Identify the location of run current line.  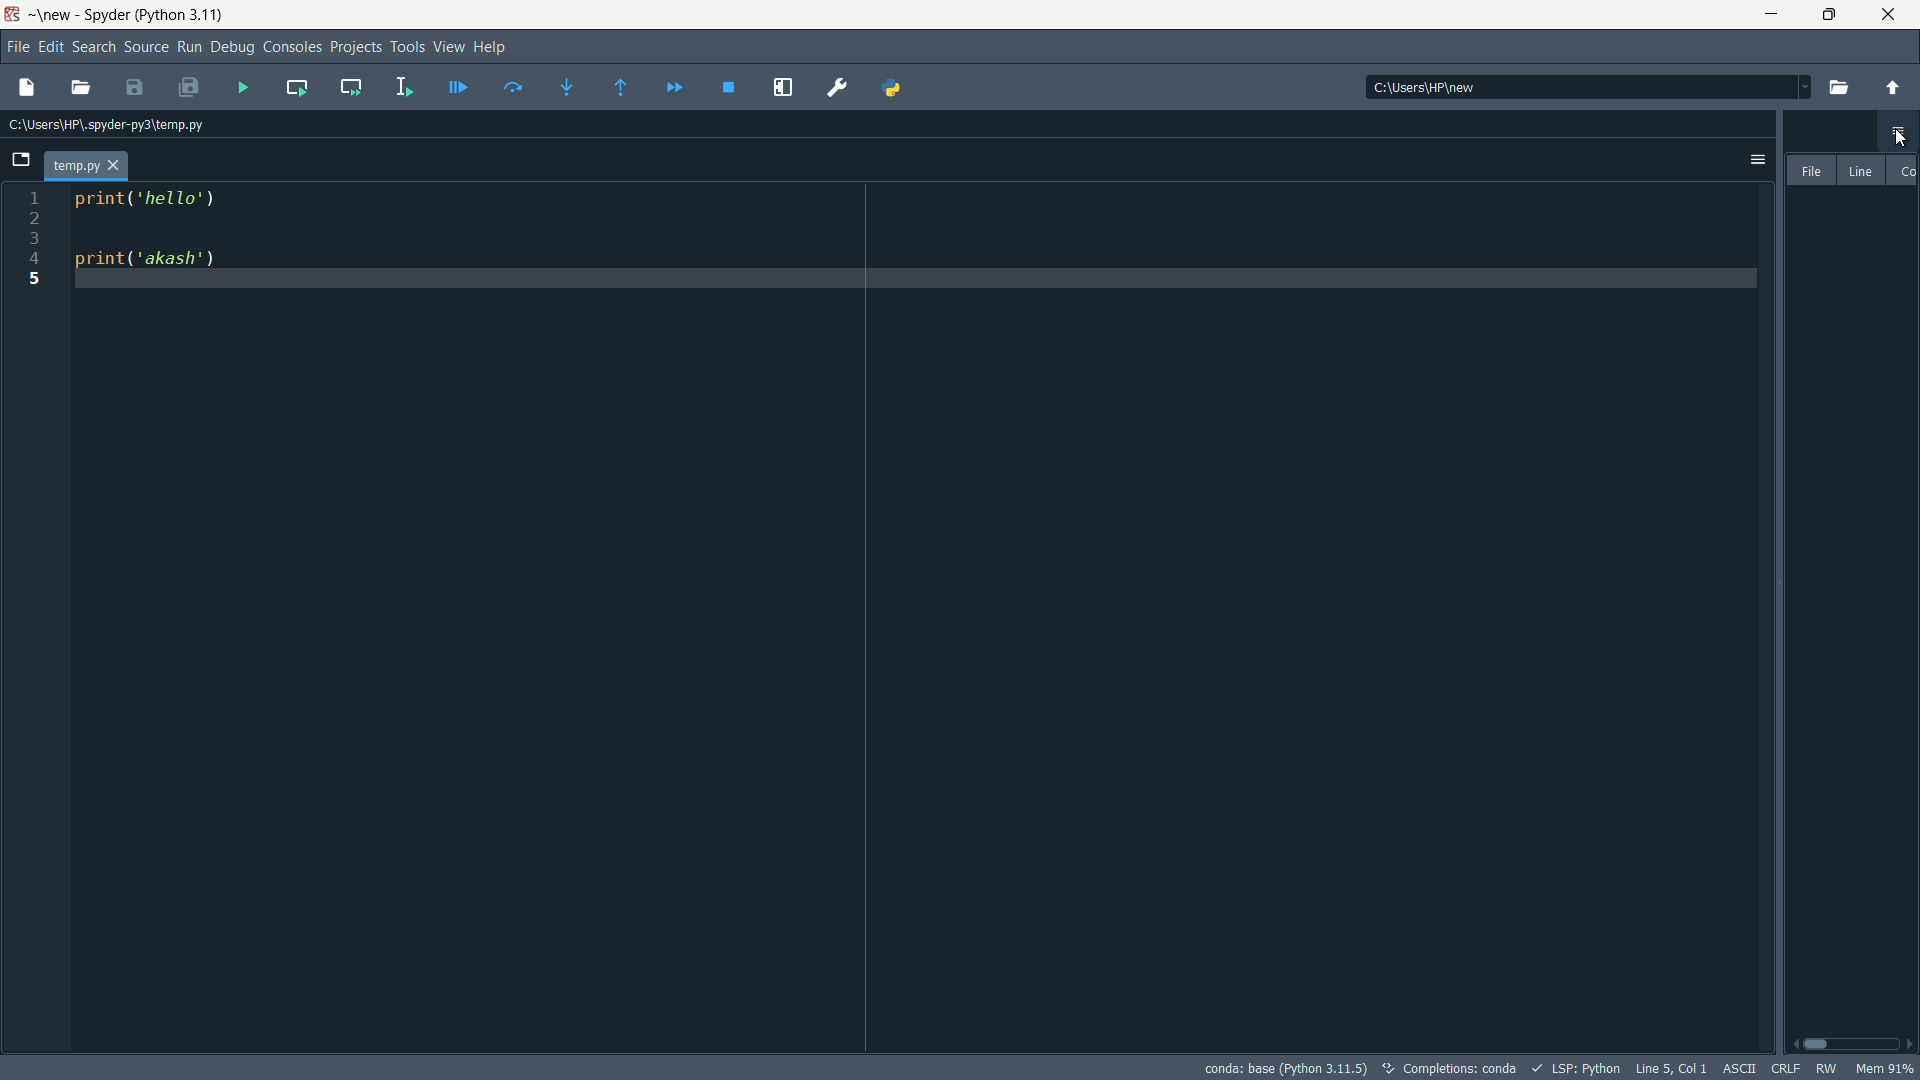
(512, 88).